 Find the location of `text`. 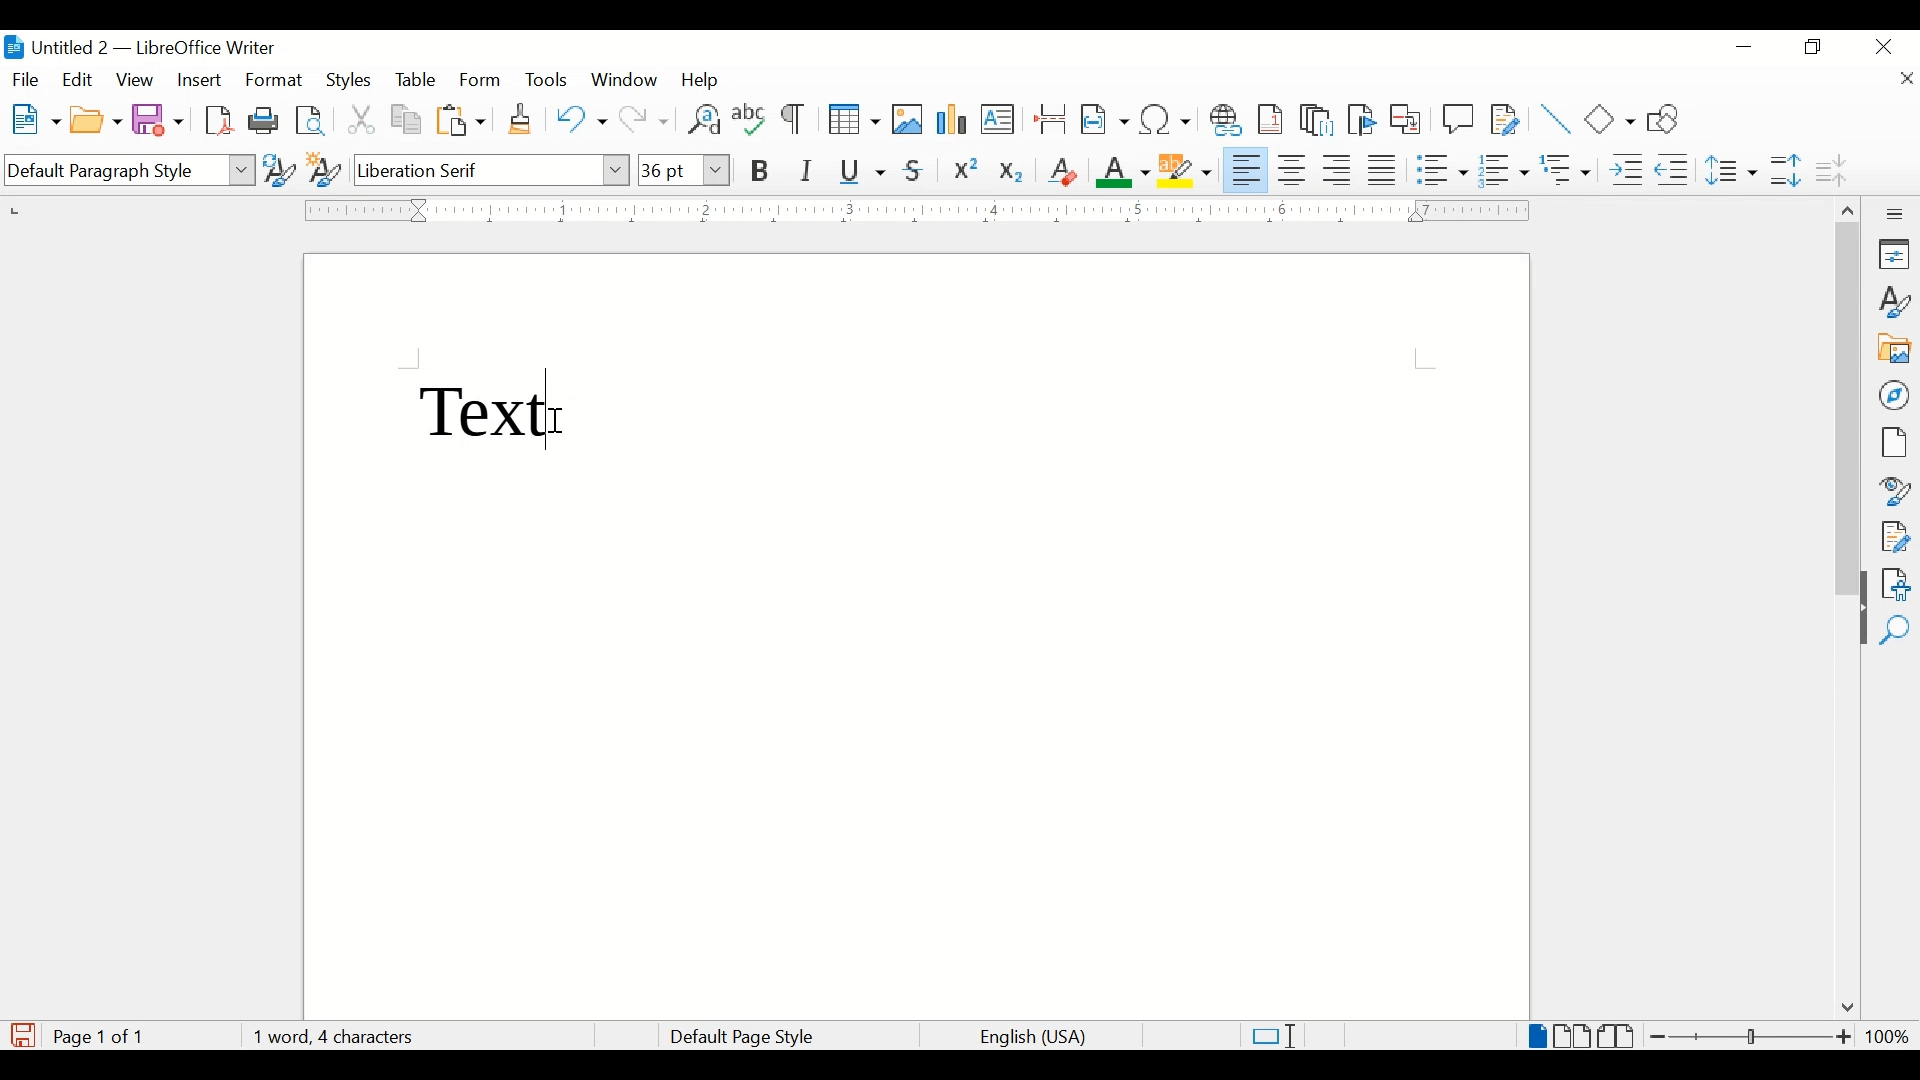

text is located at coordinates (487, 408).